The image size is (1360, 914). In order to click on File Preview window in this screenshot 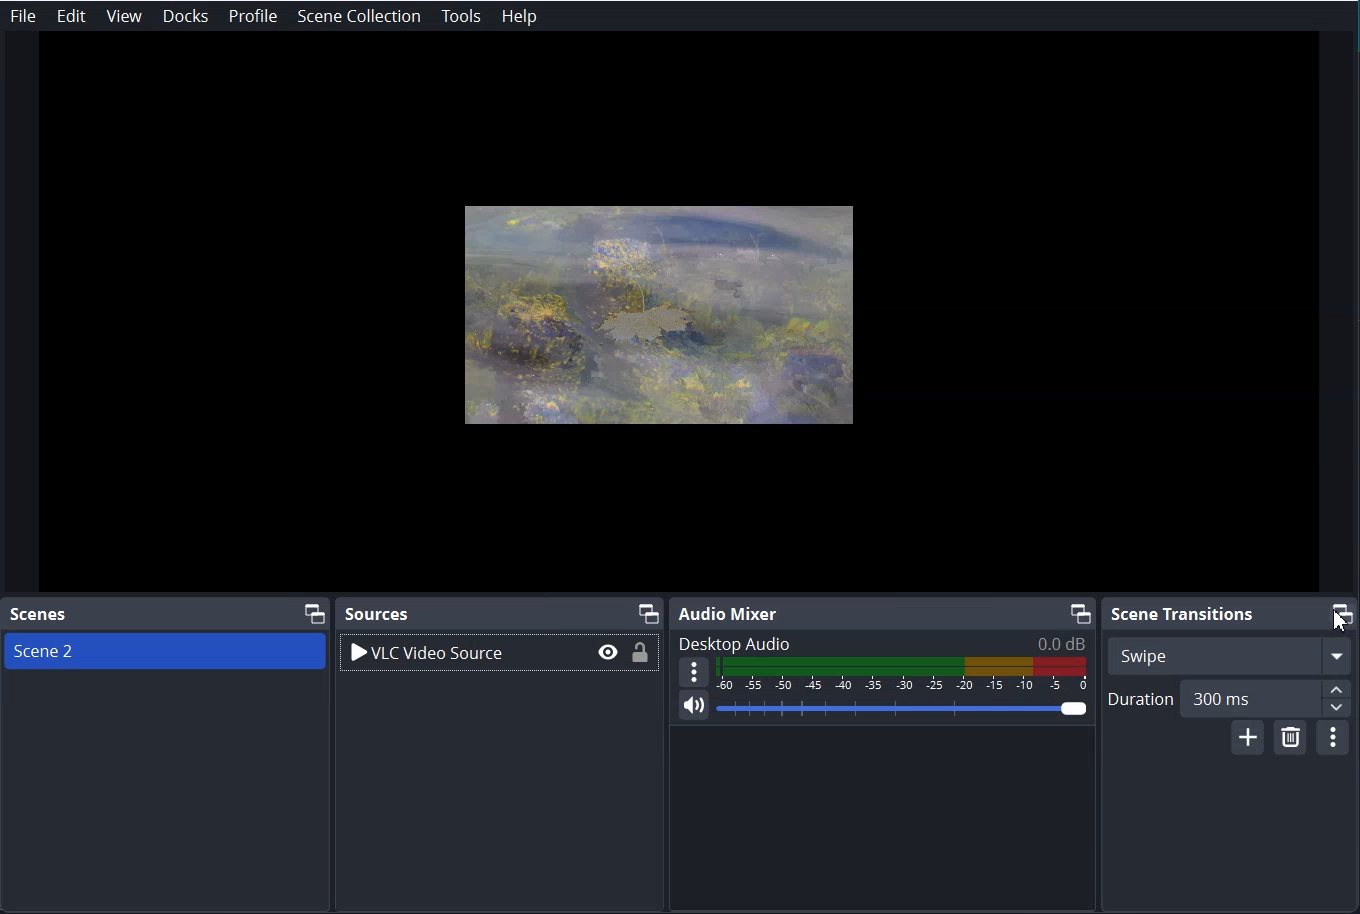, I will do `click(661, 309)`.